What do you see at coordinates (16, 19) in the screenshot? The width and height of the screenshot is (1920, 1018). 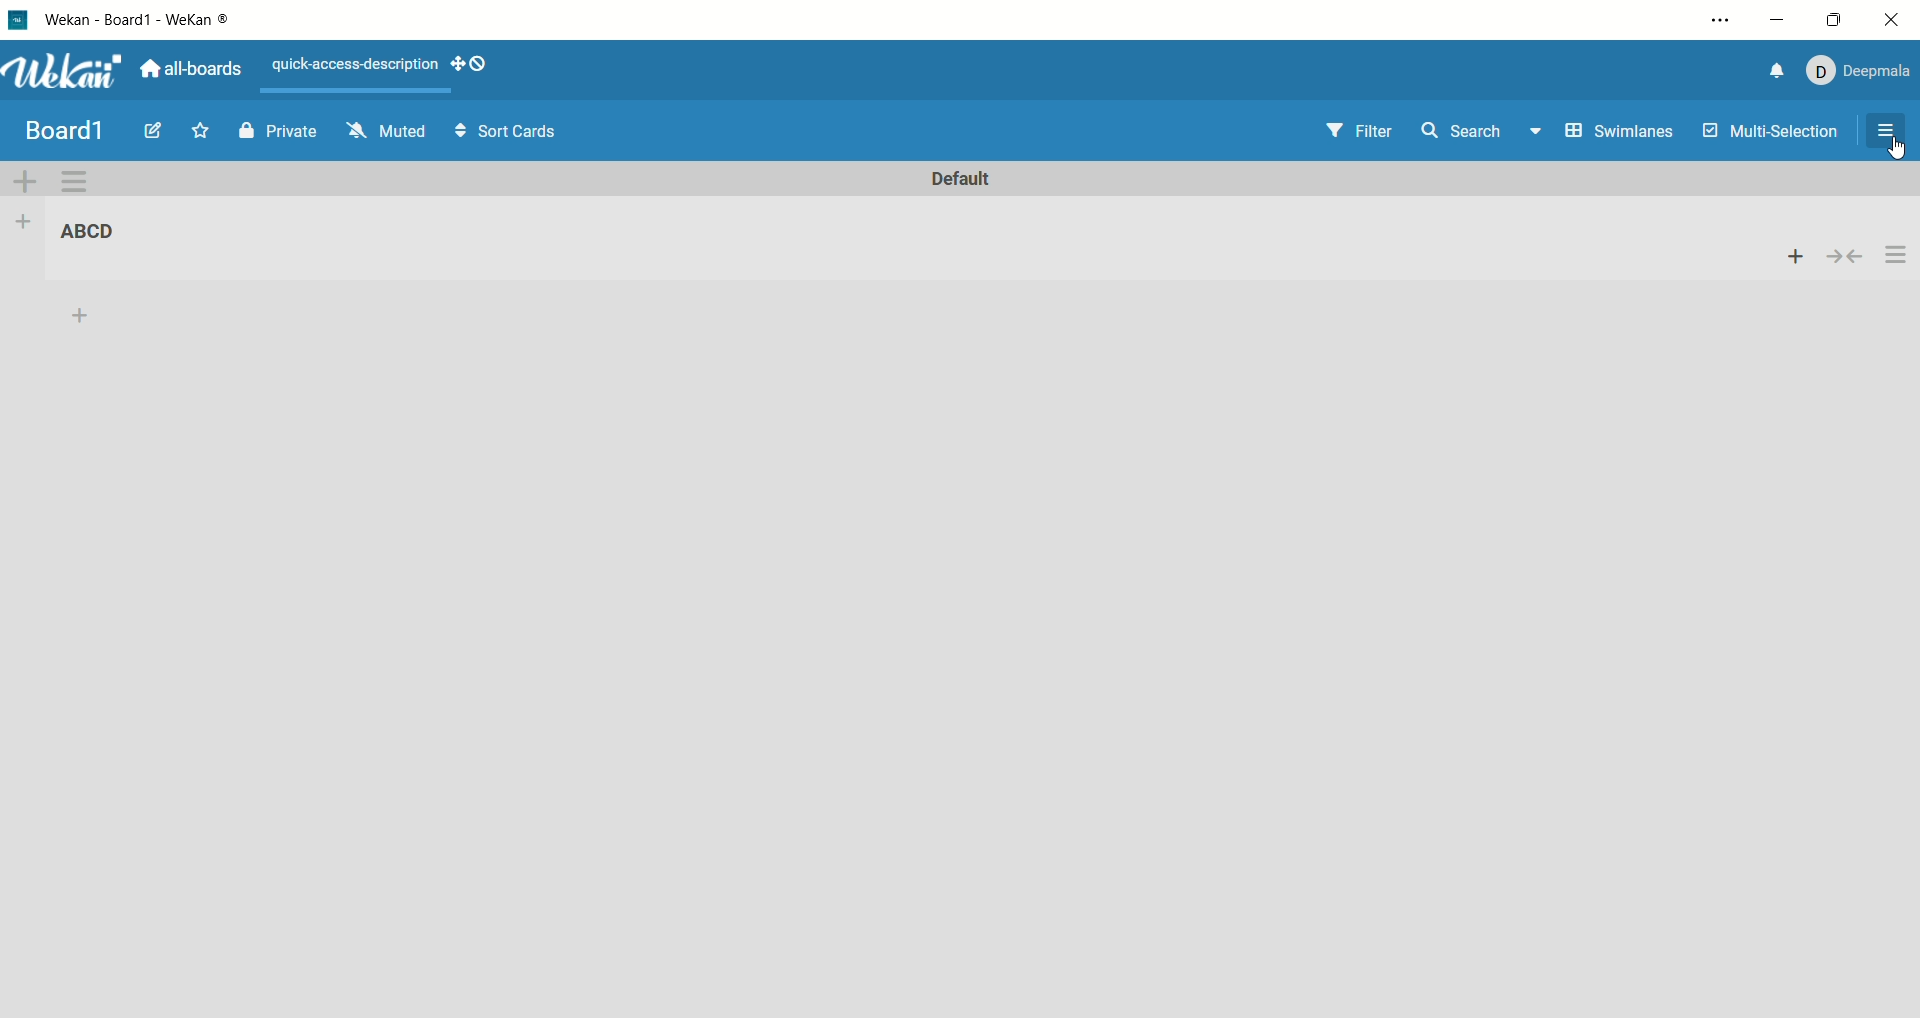 I see `logo` at bounding box center [16, 19].